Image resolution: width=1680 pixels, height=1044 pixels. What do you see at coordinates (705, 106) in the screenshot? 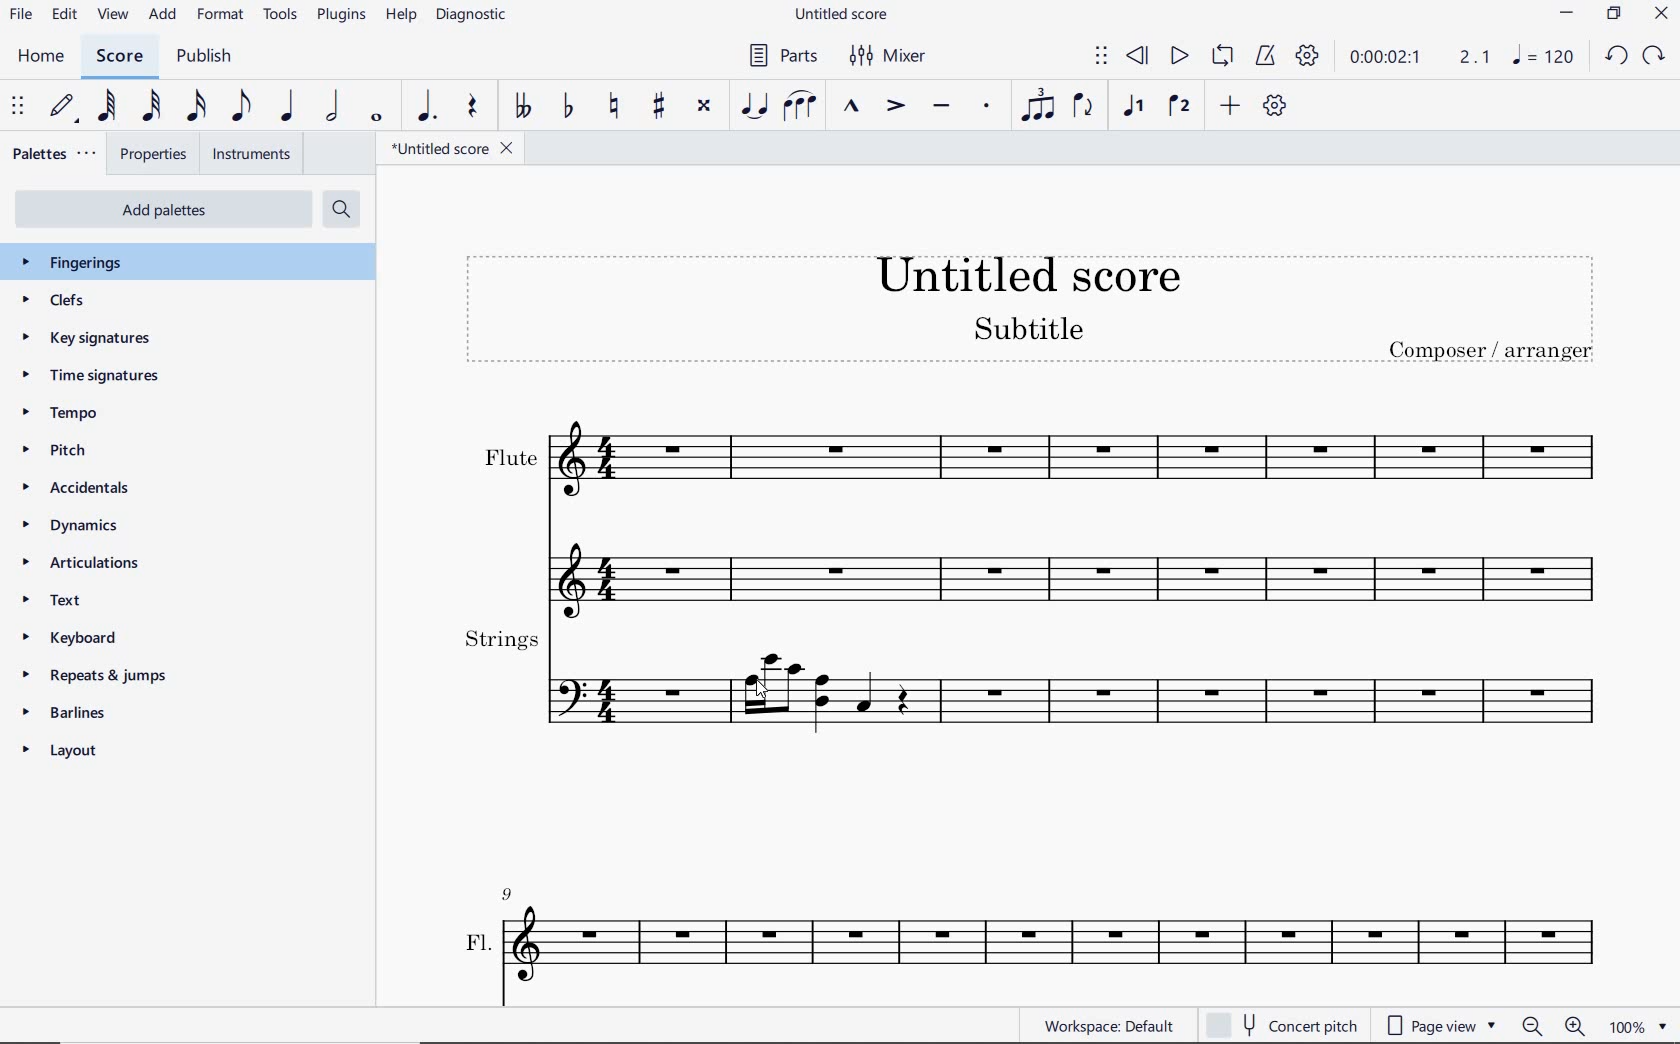
I see `toggle double-sharp` at bounding box center [705, 106].